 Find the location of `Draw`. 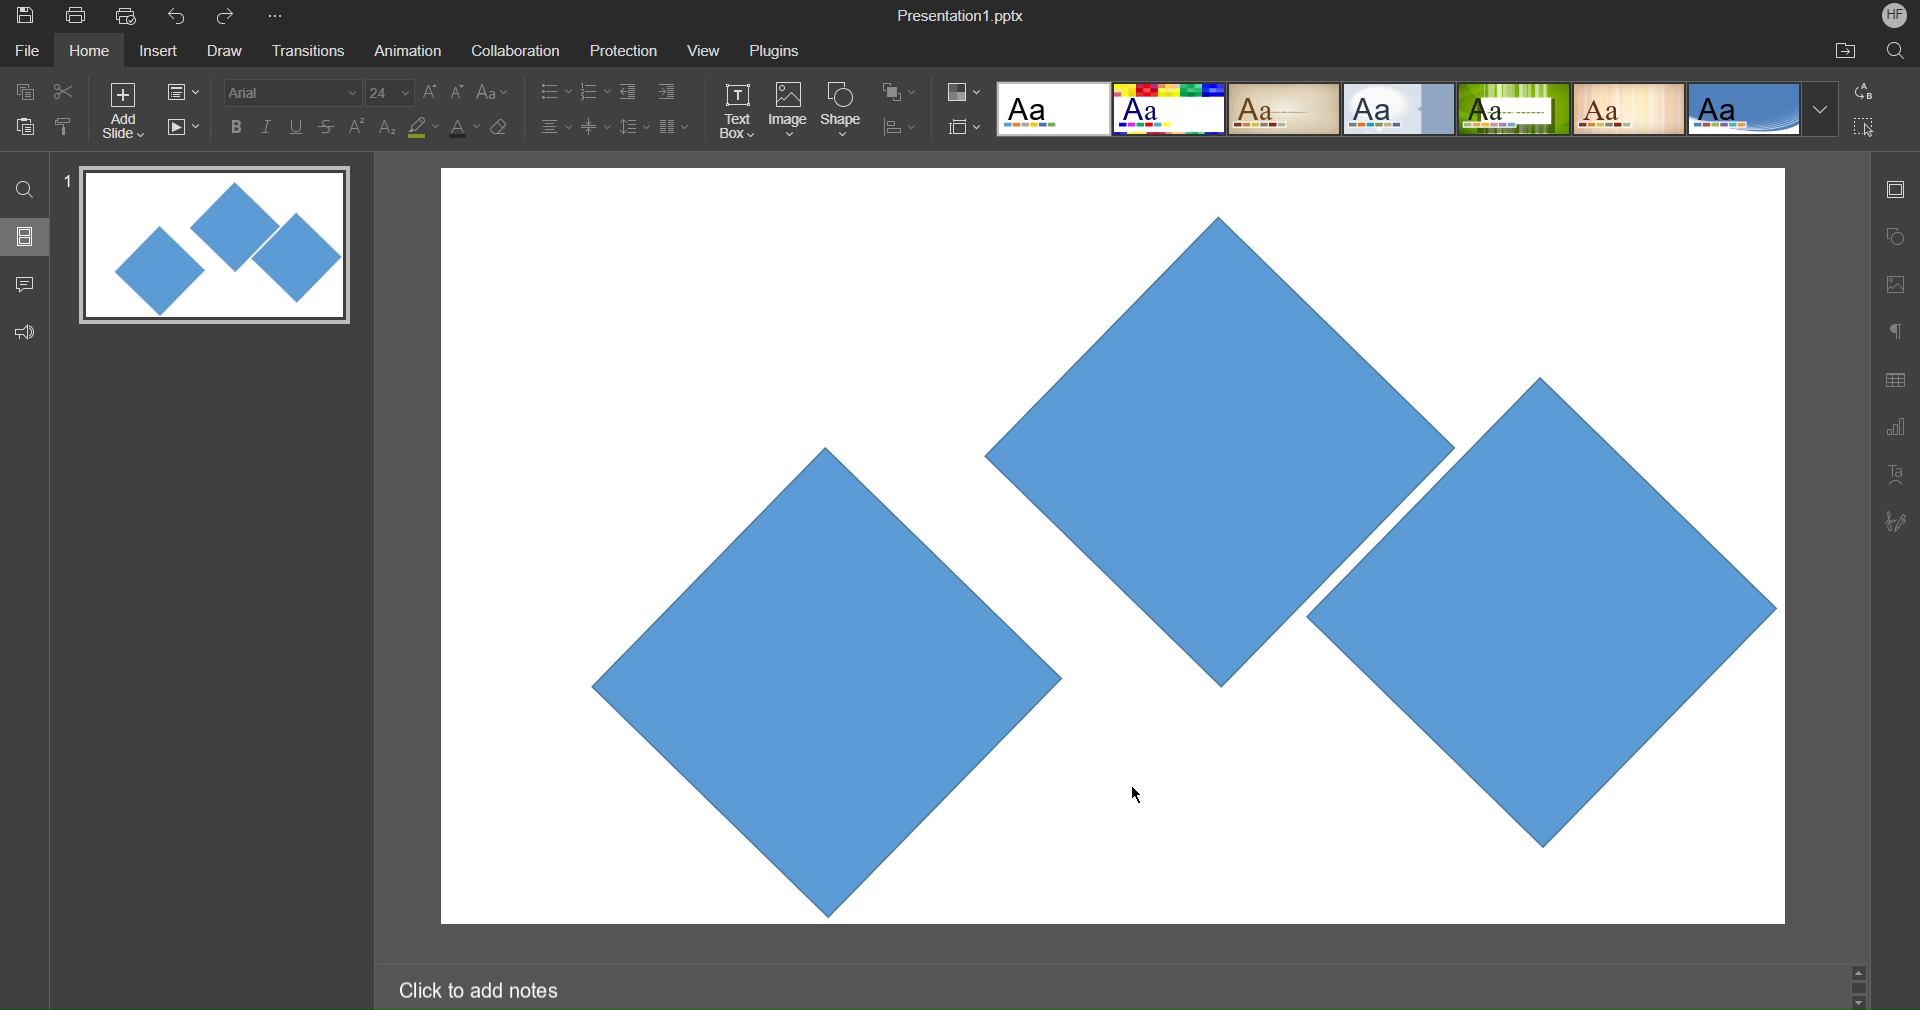

Draw is located at coordinates (224, 52).